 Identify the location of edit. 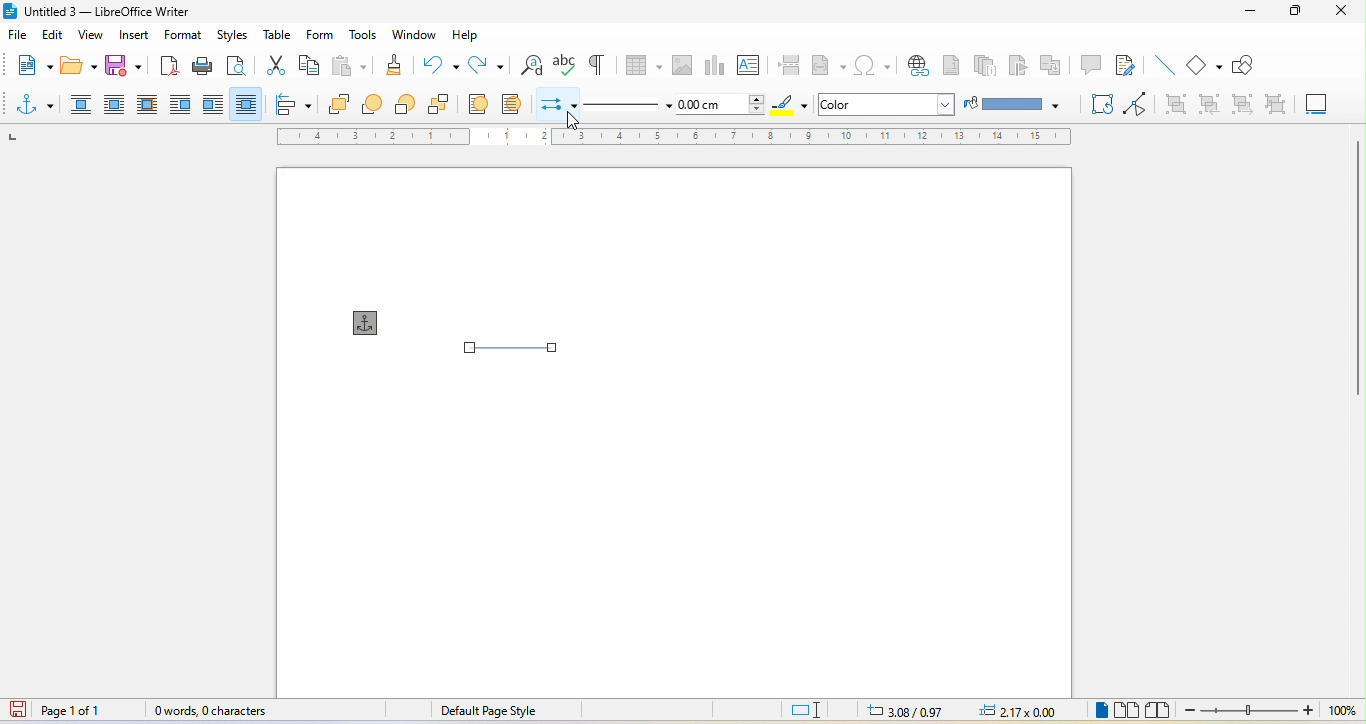
(53, 36).